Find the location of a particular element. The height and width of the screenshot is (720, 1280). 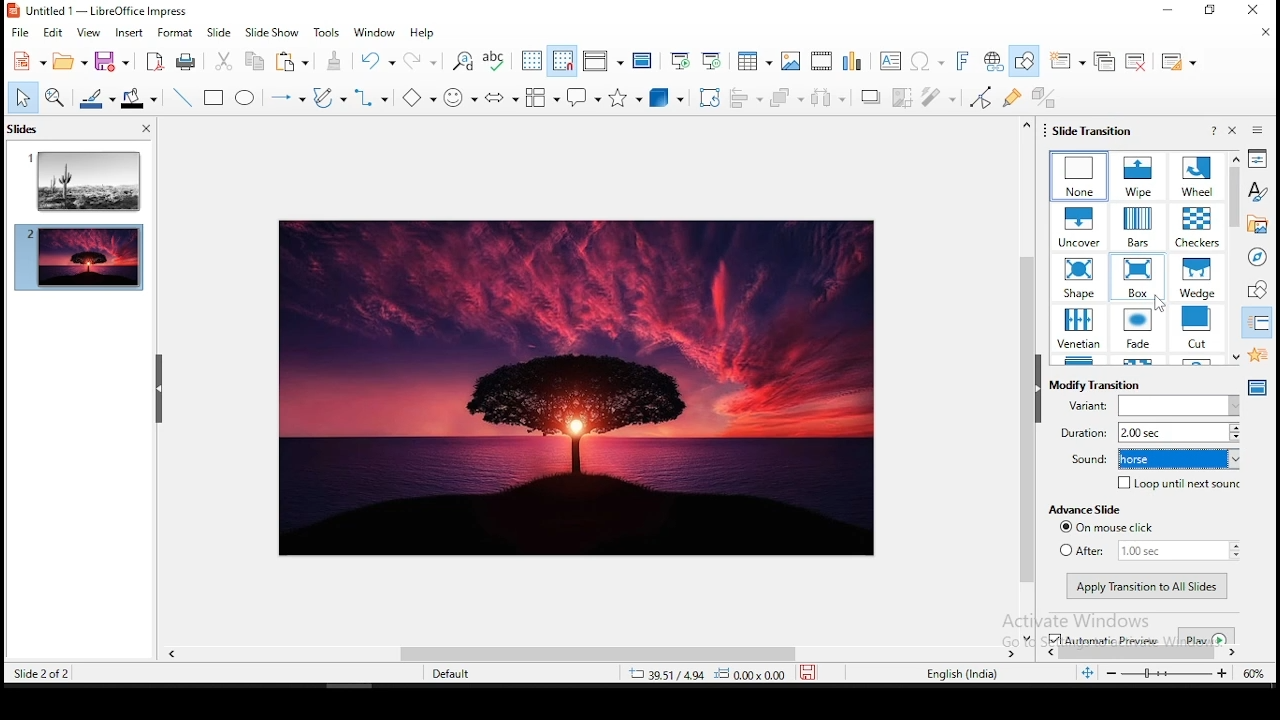

crop image is located at coordinates (903, 97).